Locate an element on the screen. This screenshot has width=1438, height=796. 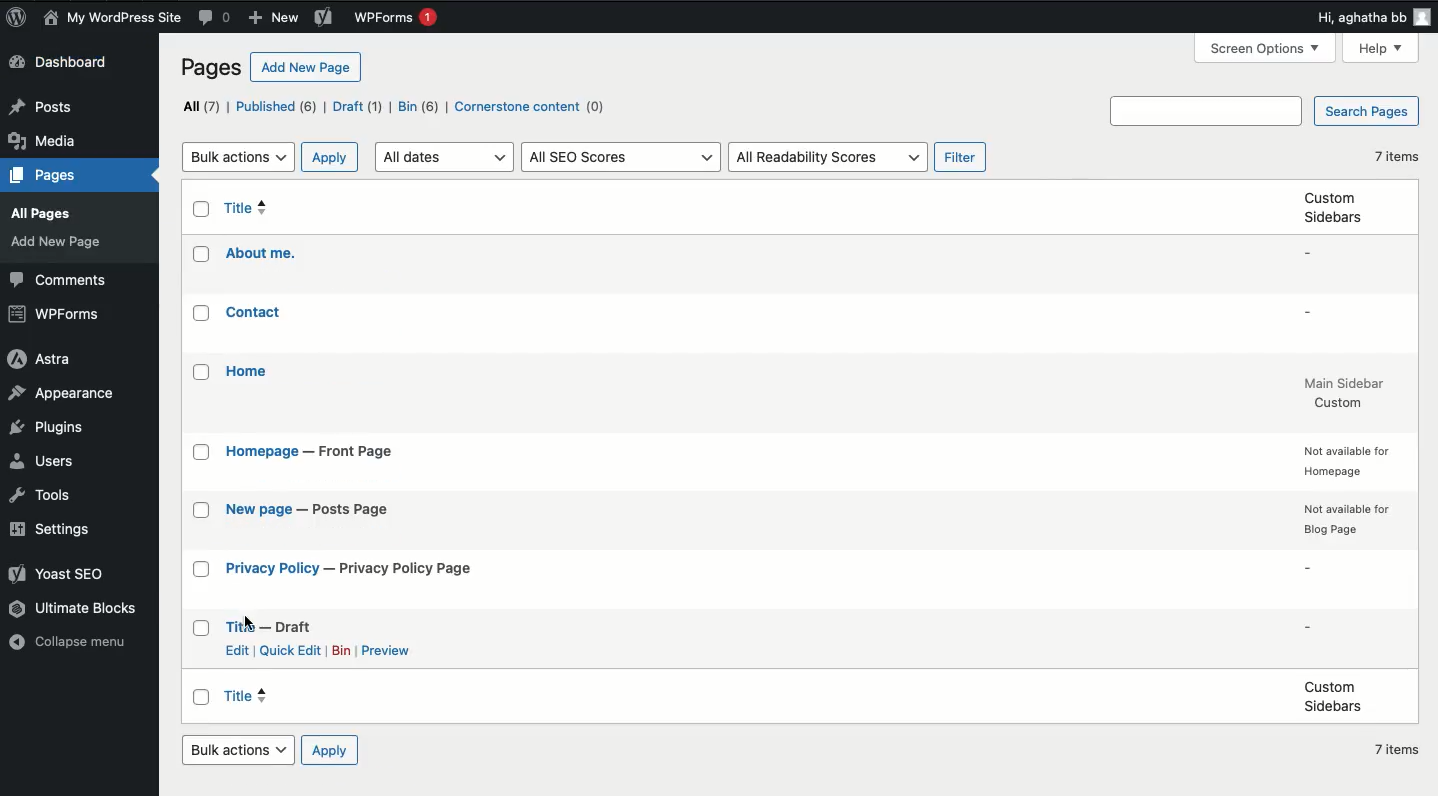
main slider is located at coordinates (1345, 393).